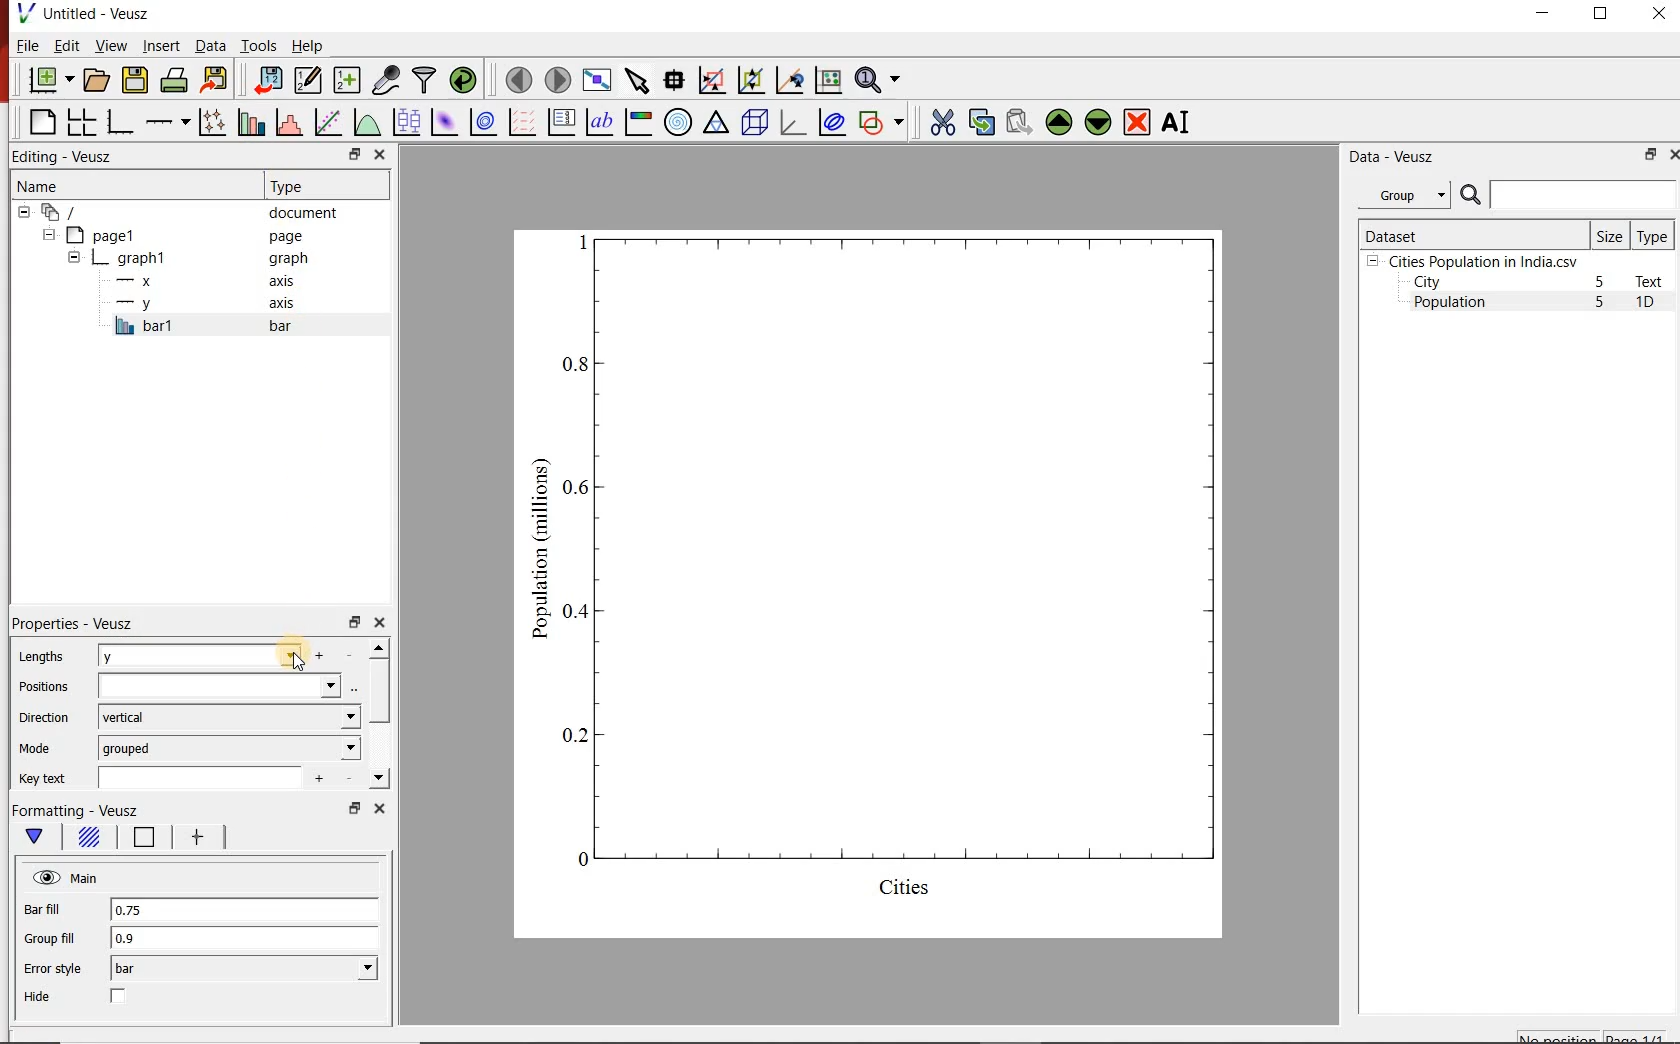 This screenshot has height=1044, width=1680. Describe the element at coordinates (405, 121) in the screenshot. I see `plot box plots` at that location.